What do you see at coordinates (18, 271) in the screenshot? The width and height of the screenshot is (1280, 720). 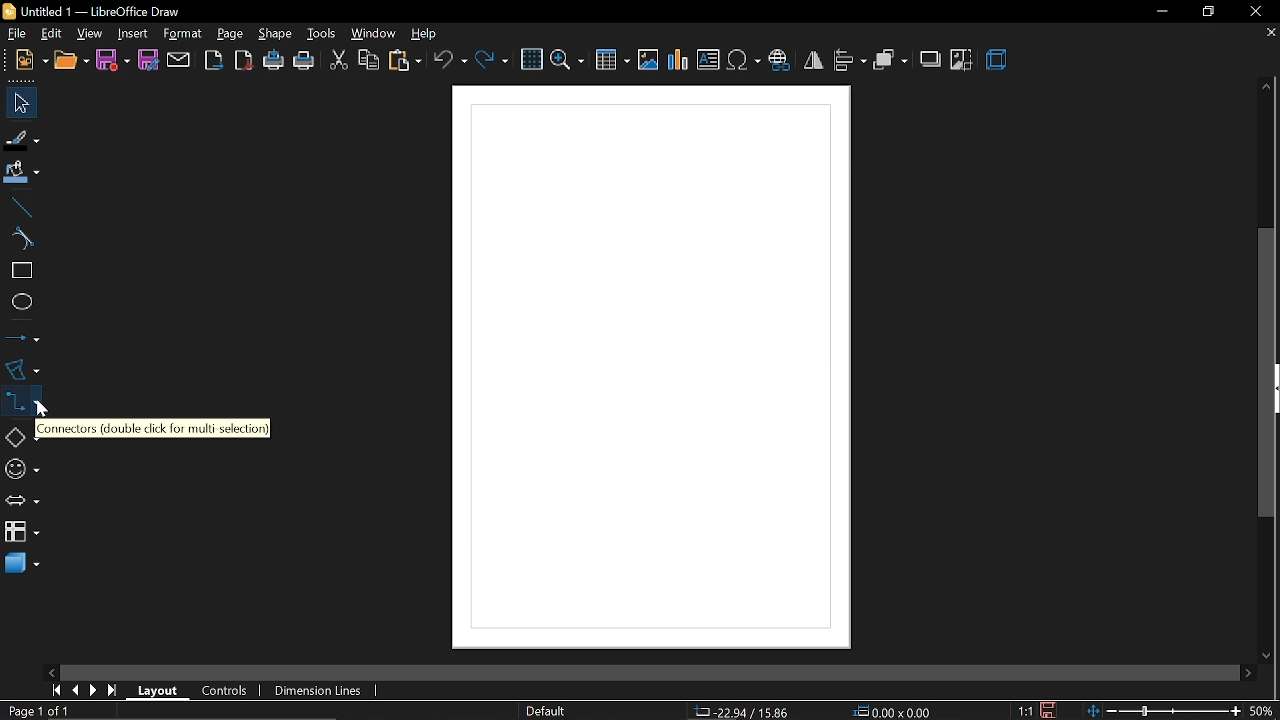 I see `rectangle` at bounding box center [18, 271].